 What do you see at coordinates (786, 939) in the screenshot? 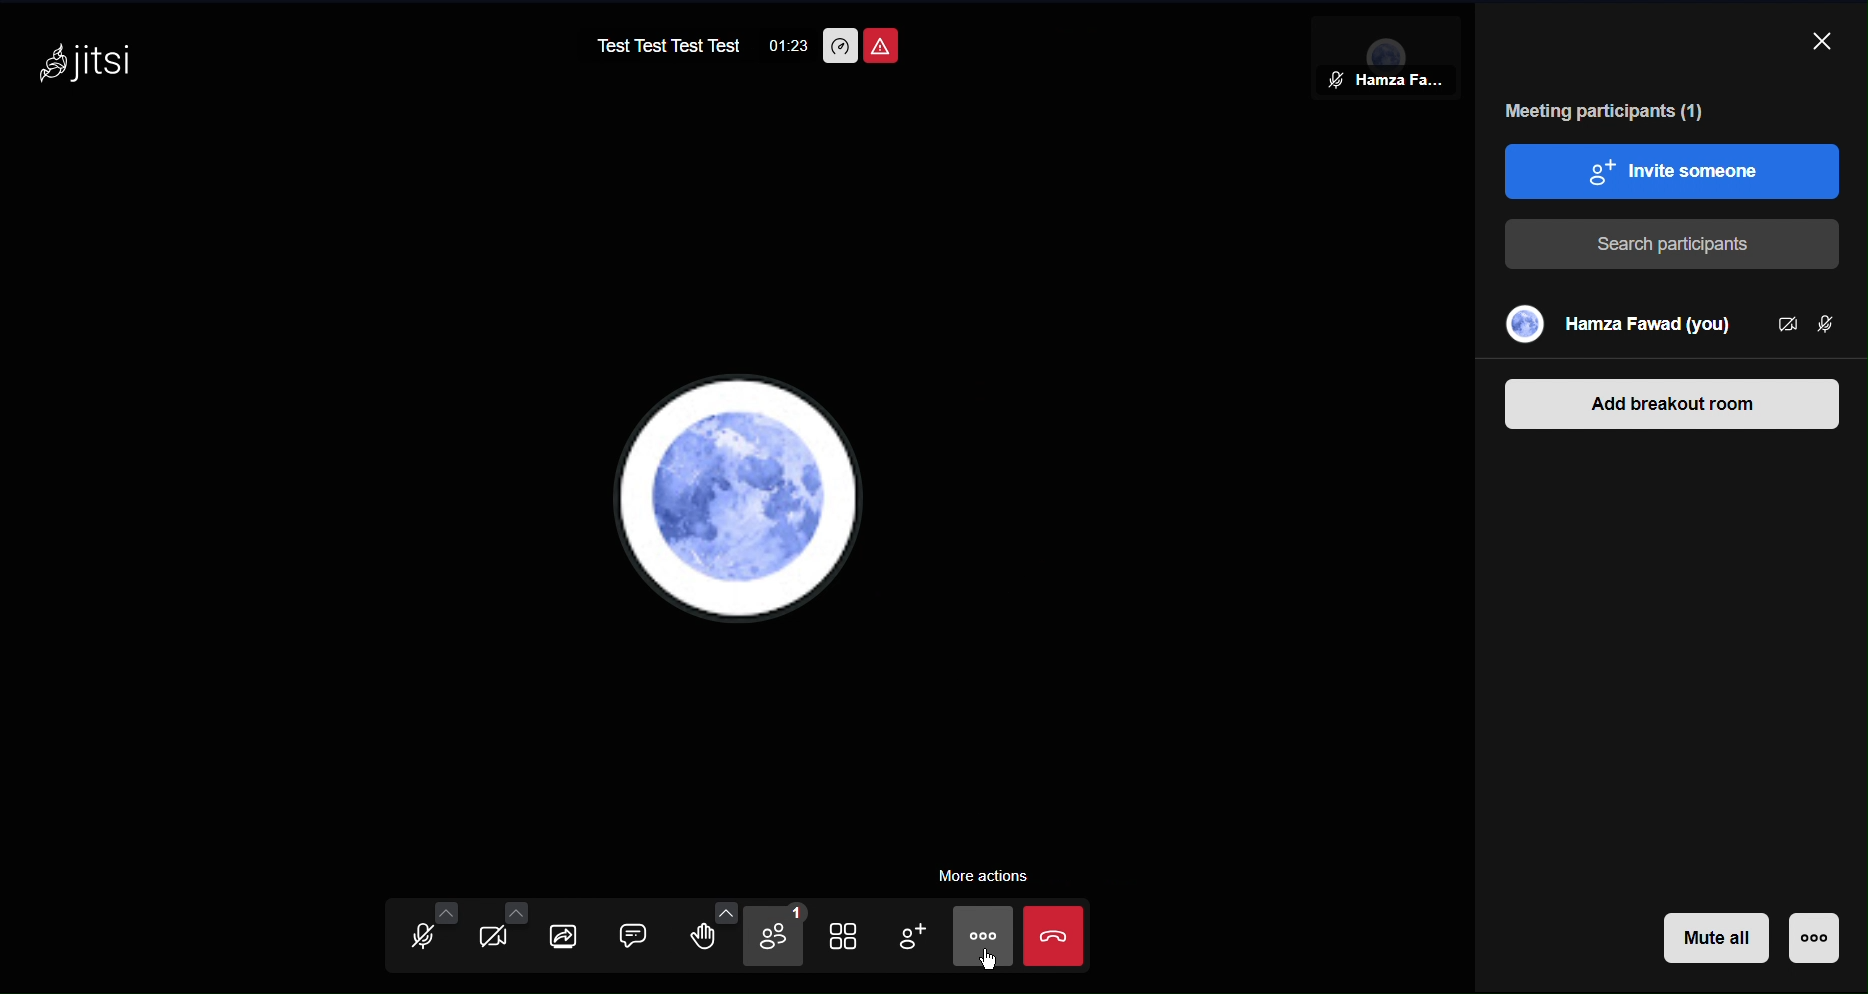
I see `Participants` at bounding box center [786, 939].